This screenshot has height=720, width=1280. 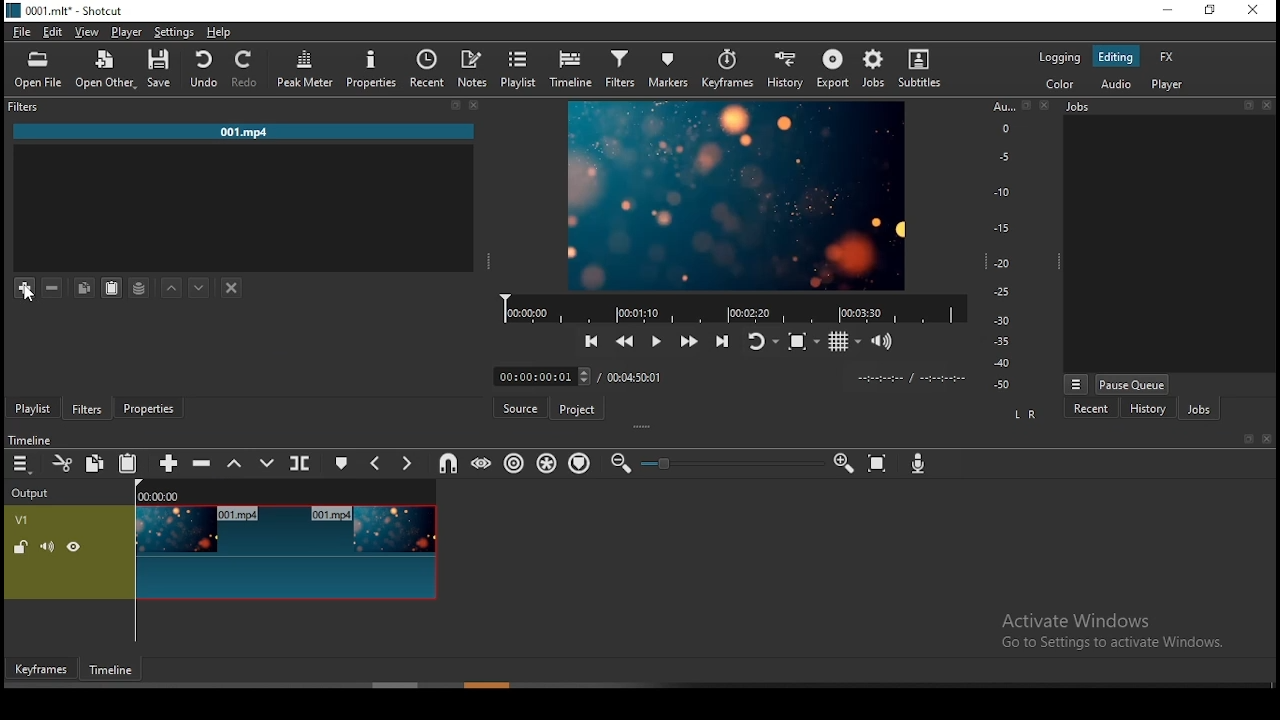 I want to click on pause queue, so click(x=1131, y=384).